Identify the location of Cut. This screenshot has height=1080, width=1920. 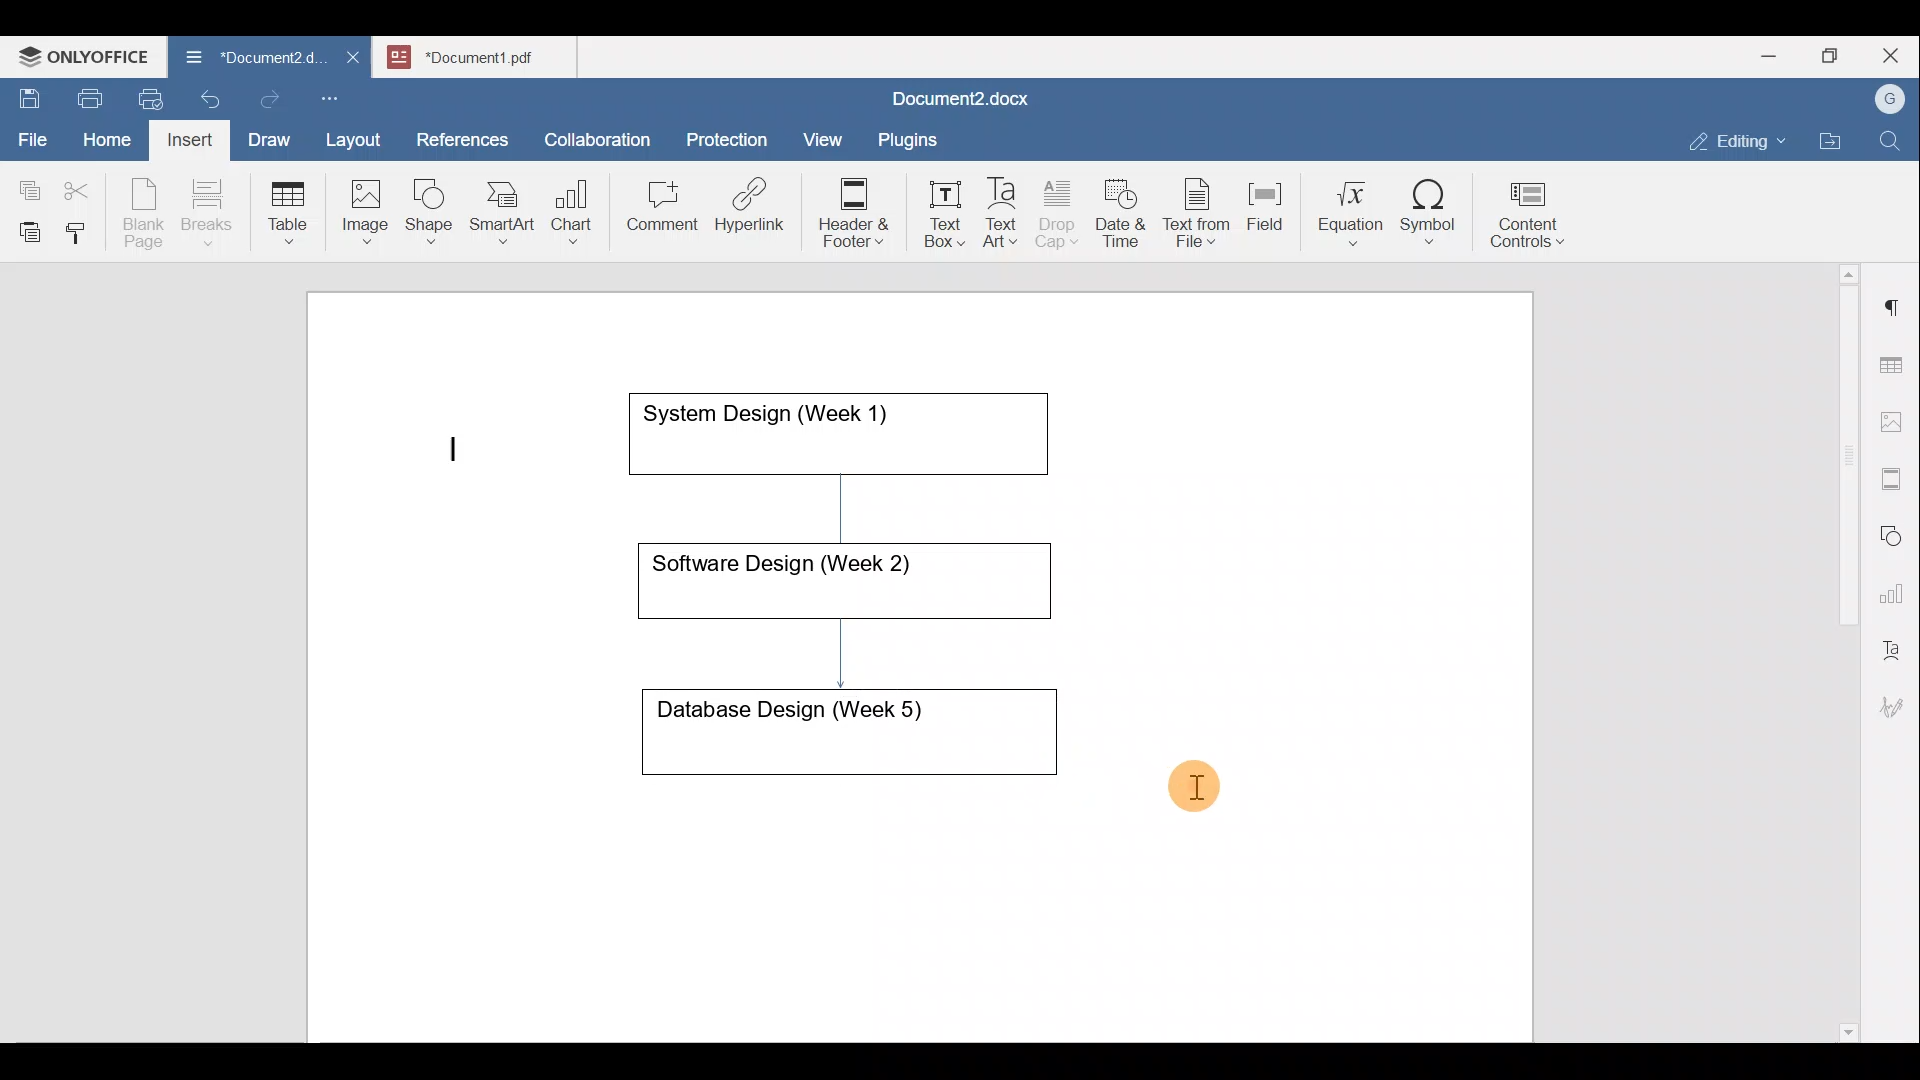
(84, 186).